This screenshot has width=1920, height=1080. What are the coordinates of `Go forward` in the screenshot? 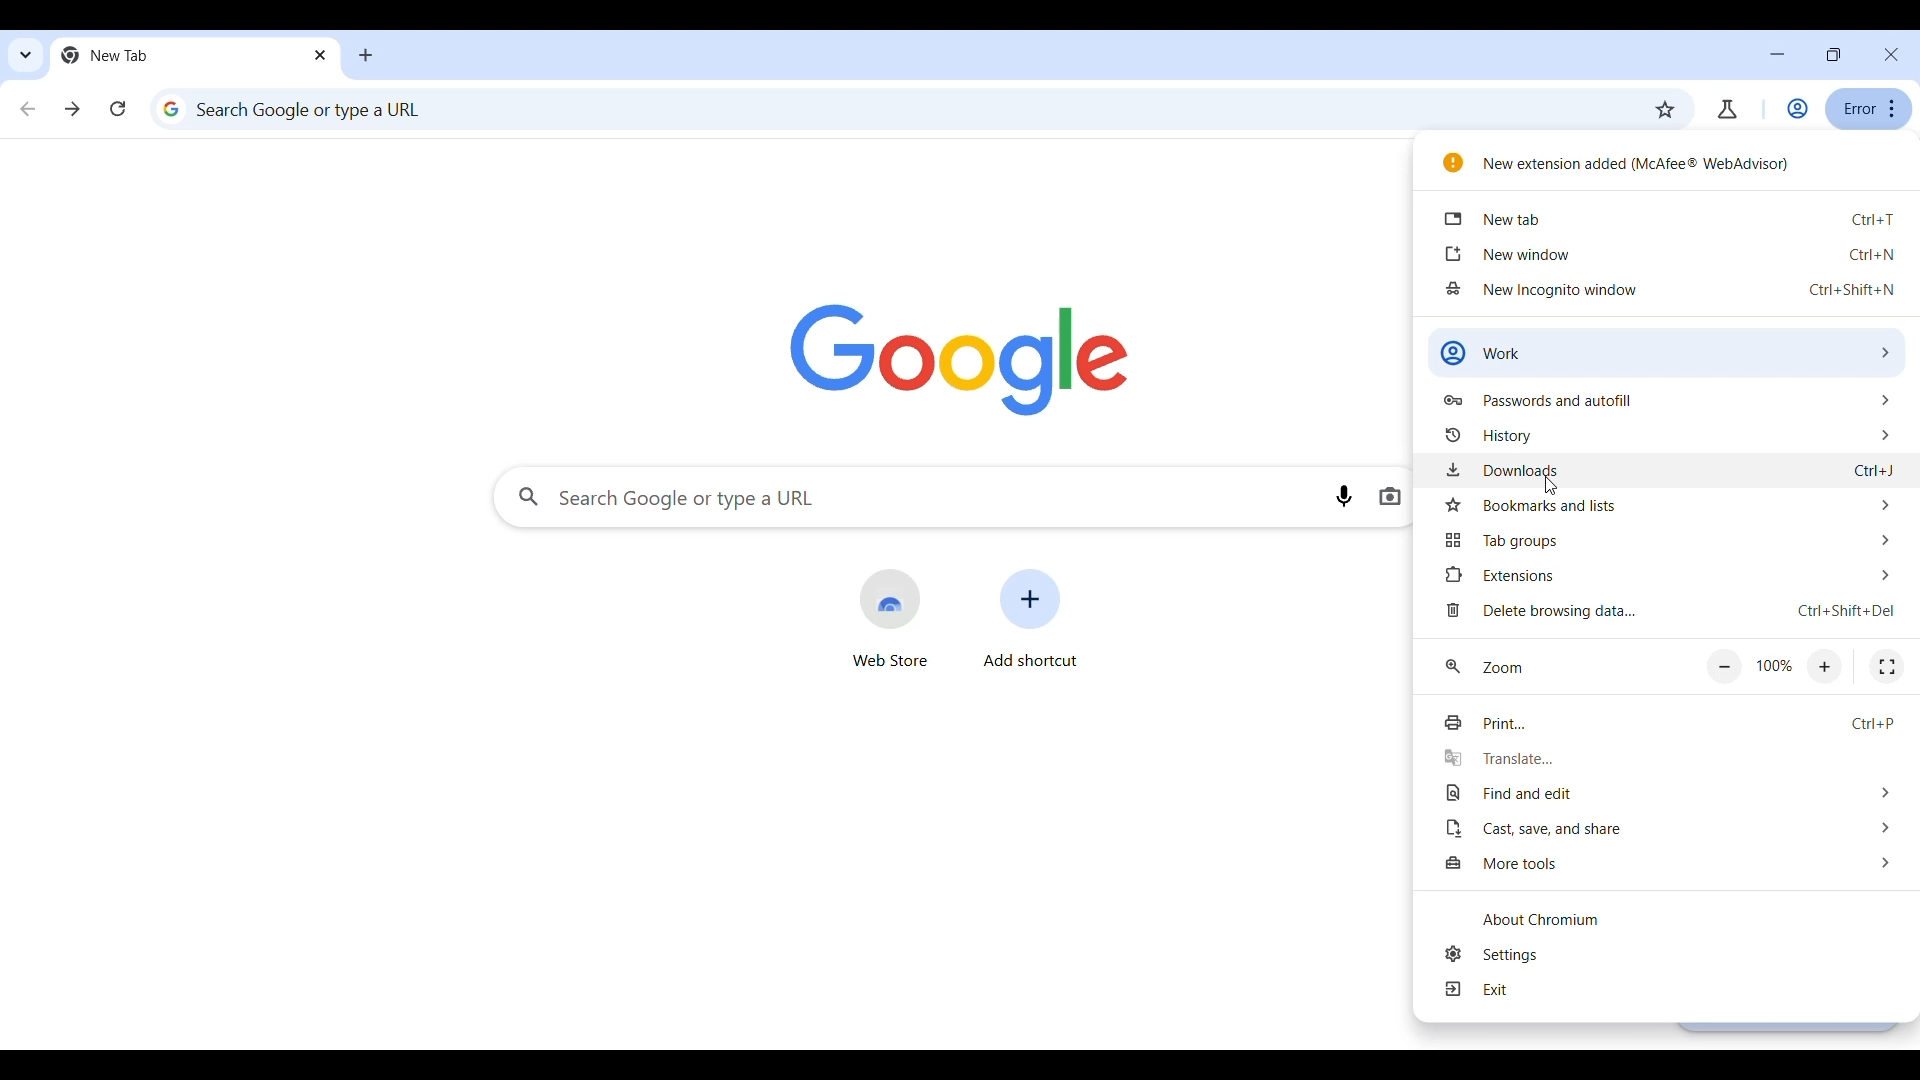 It's located at (72, 109).